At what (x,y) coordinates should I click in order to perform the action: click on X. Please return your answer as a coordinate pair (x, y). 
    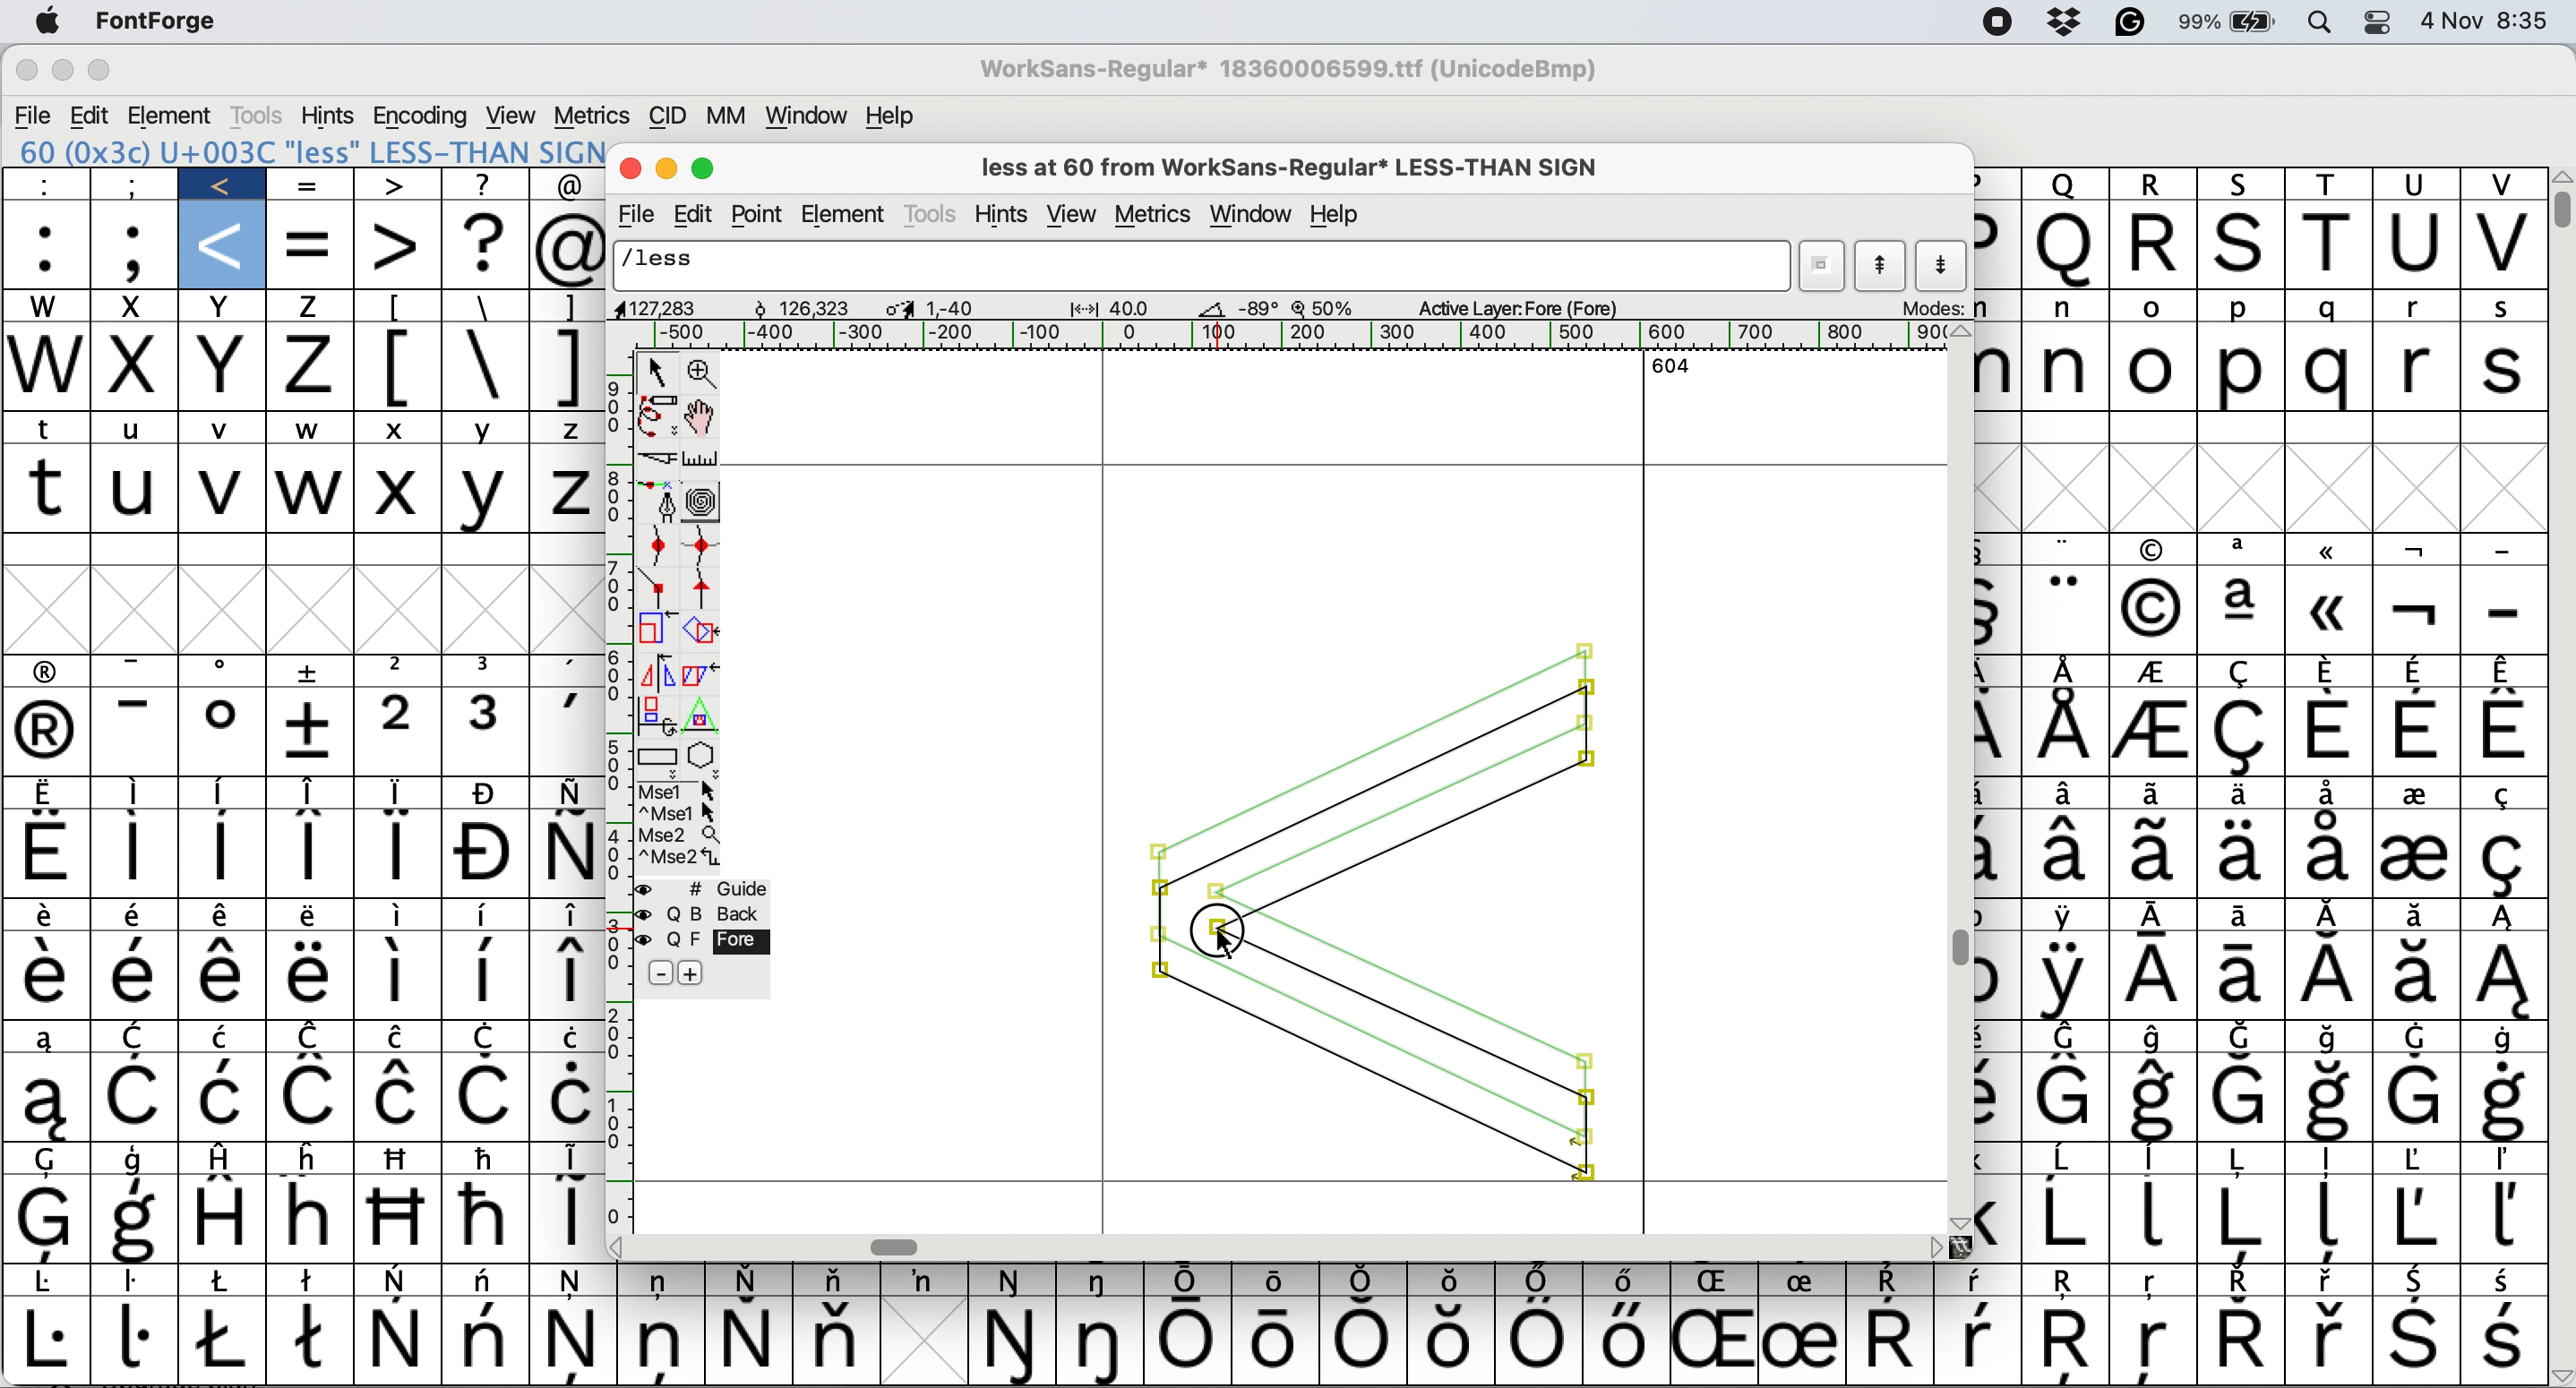
    Looking at the image, I should click on (397, 491).